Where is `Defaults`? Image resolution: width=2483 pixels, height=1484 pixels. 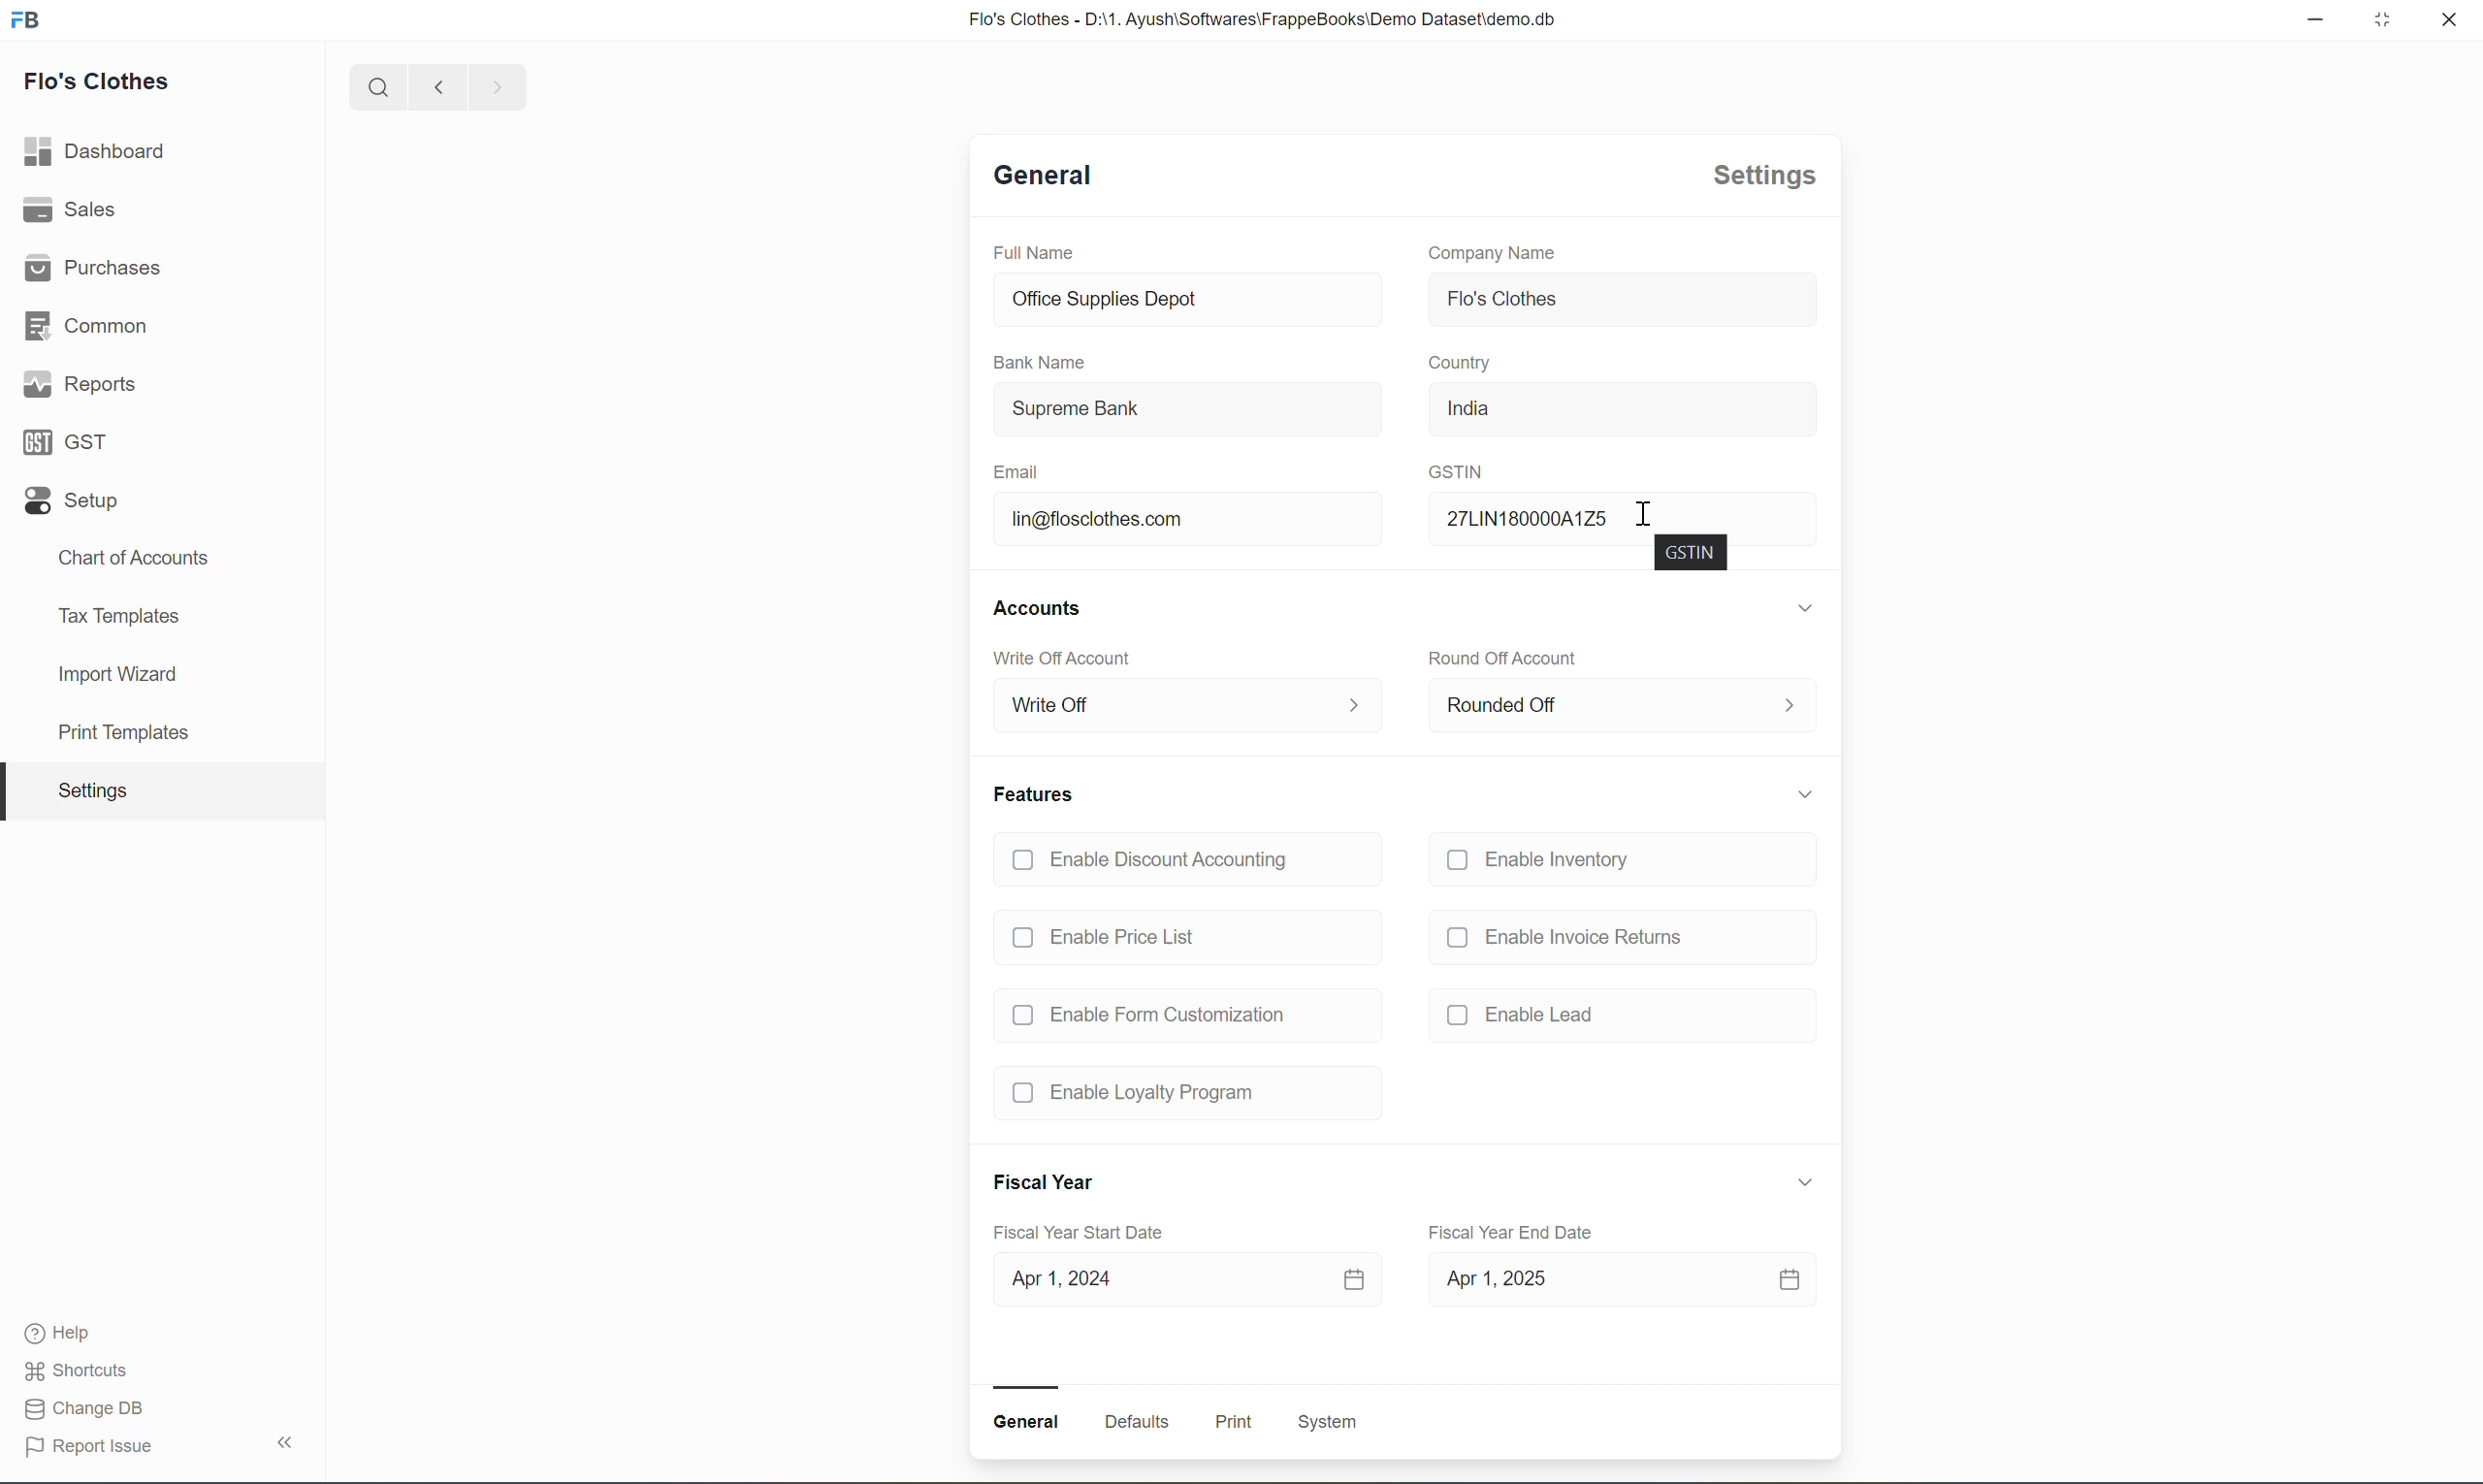 Defaults is located at coordinates (1136, 1421).